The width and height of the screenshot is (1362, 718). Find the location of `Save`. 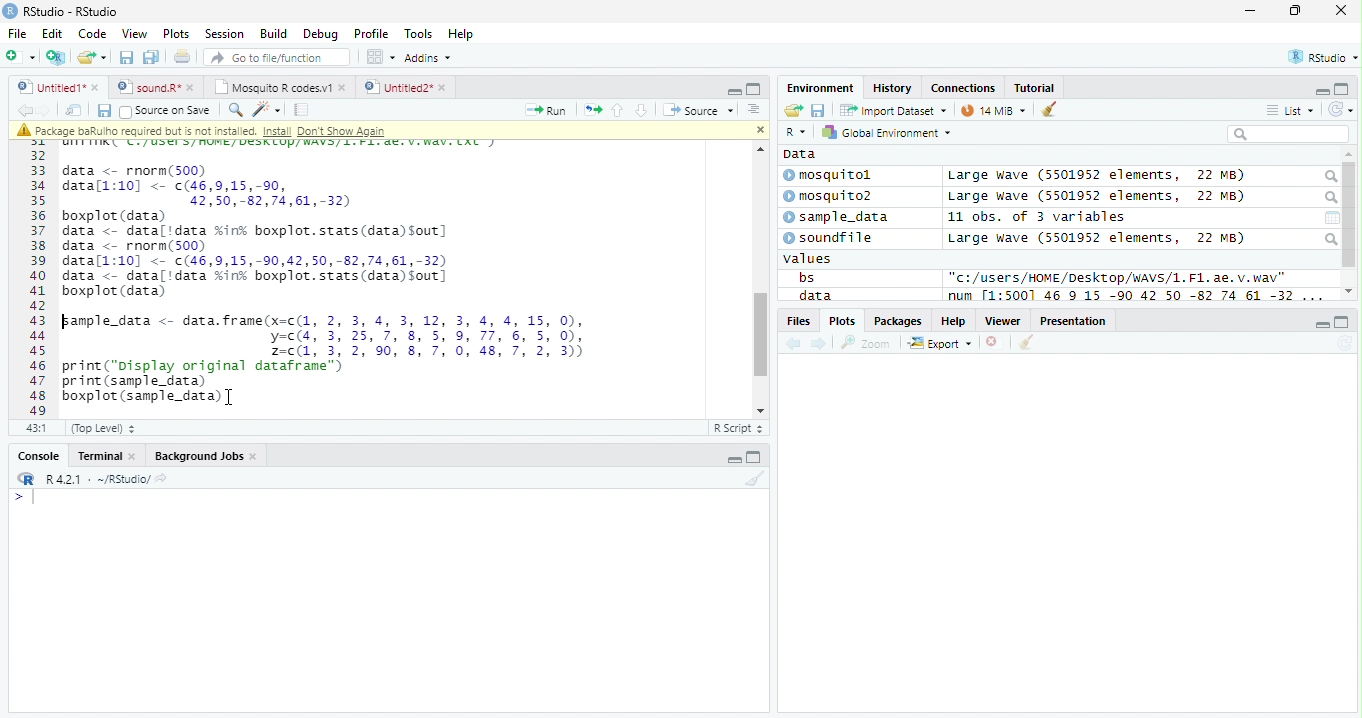

Save is located at coordinates (103, 111).